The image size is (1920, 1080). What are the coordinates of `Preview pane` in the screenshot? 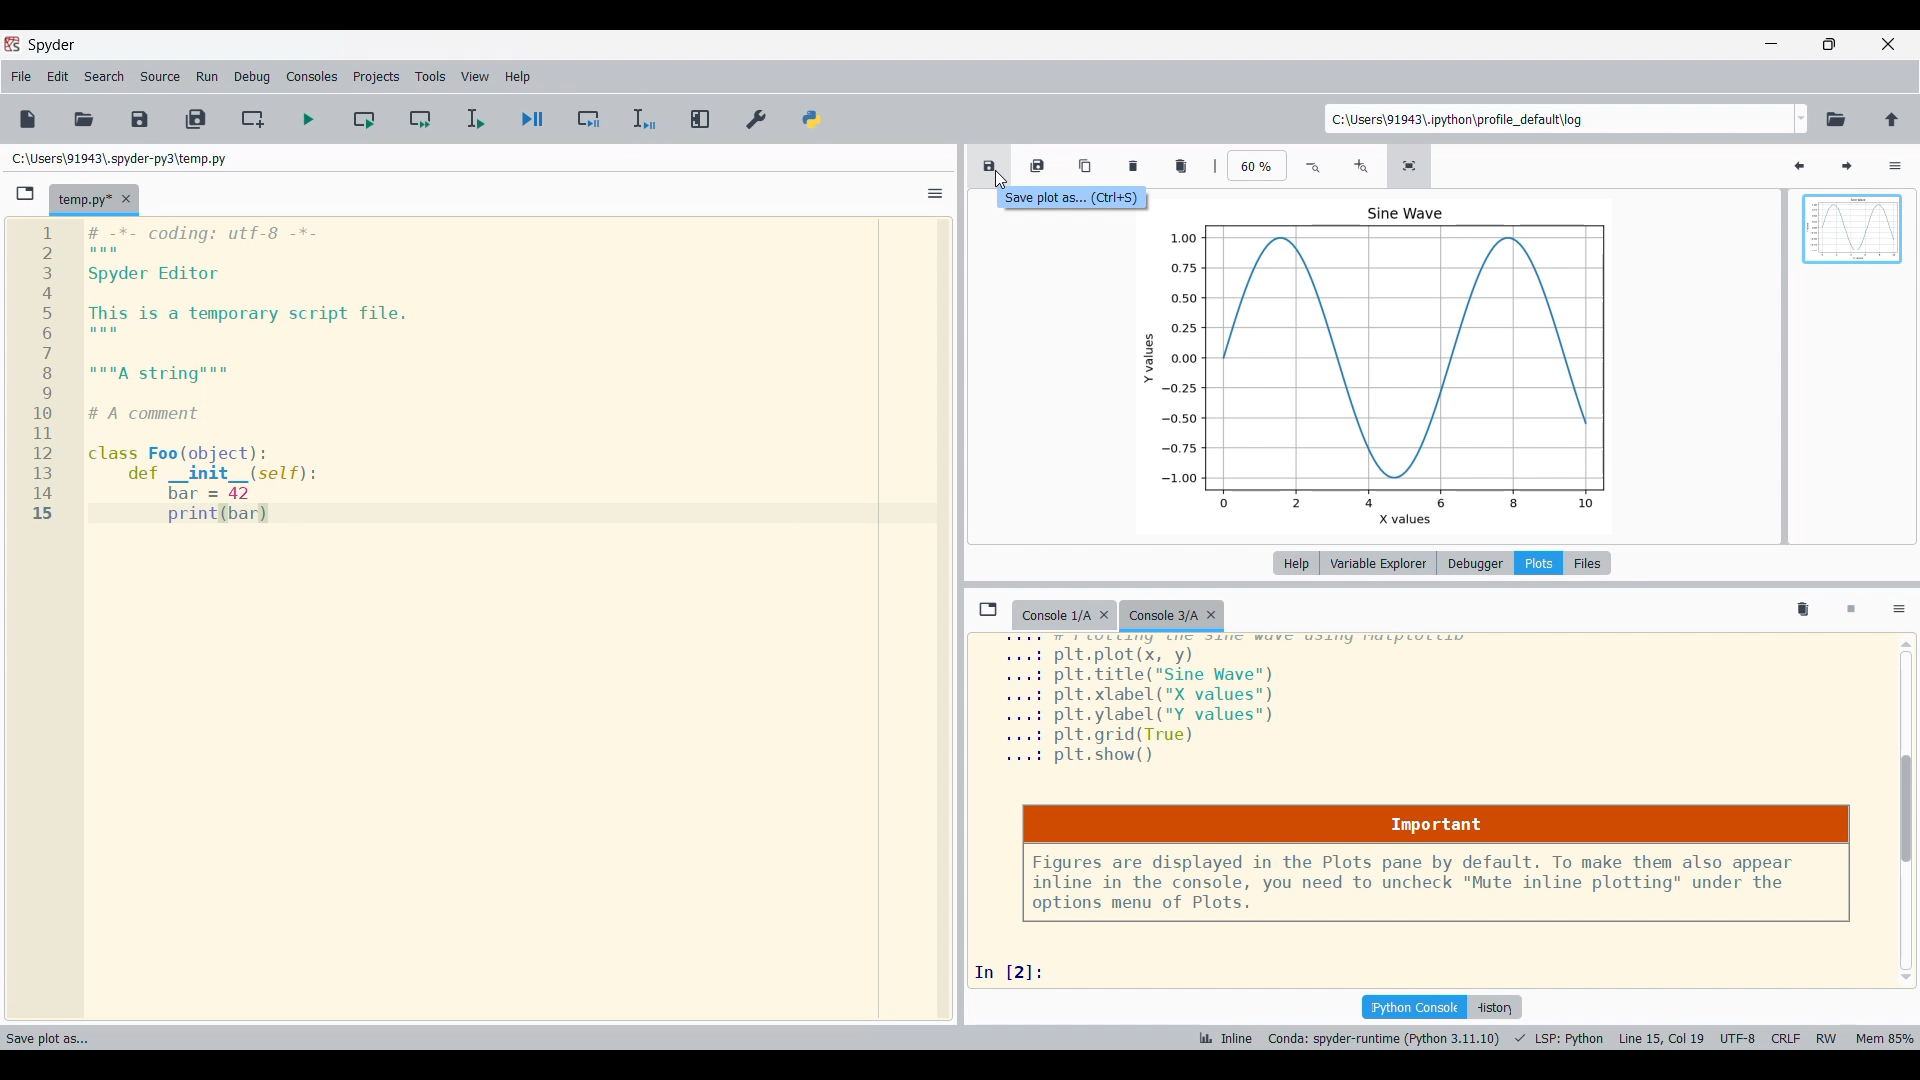 It's located at (1853, 246).